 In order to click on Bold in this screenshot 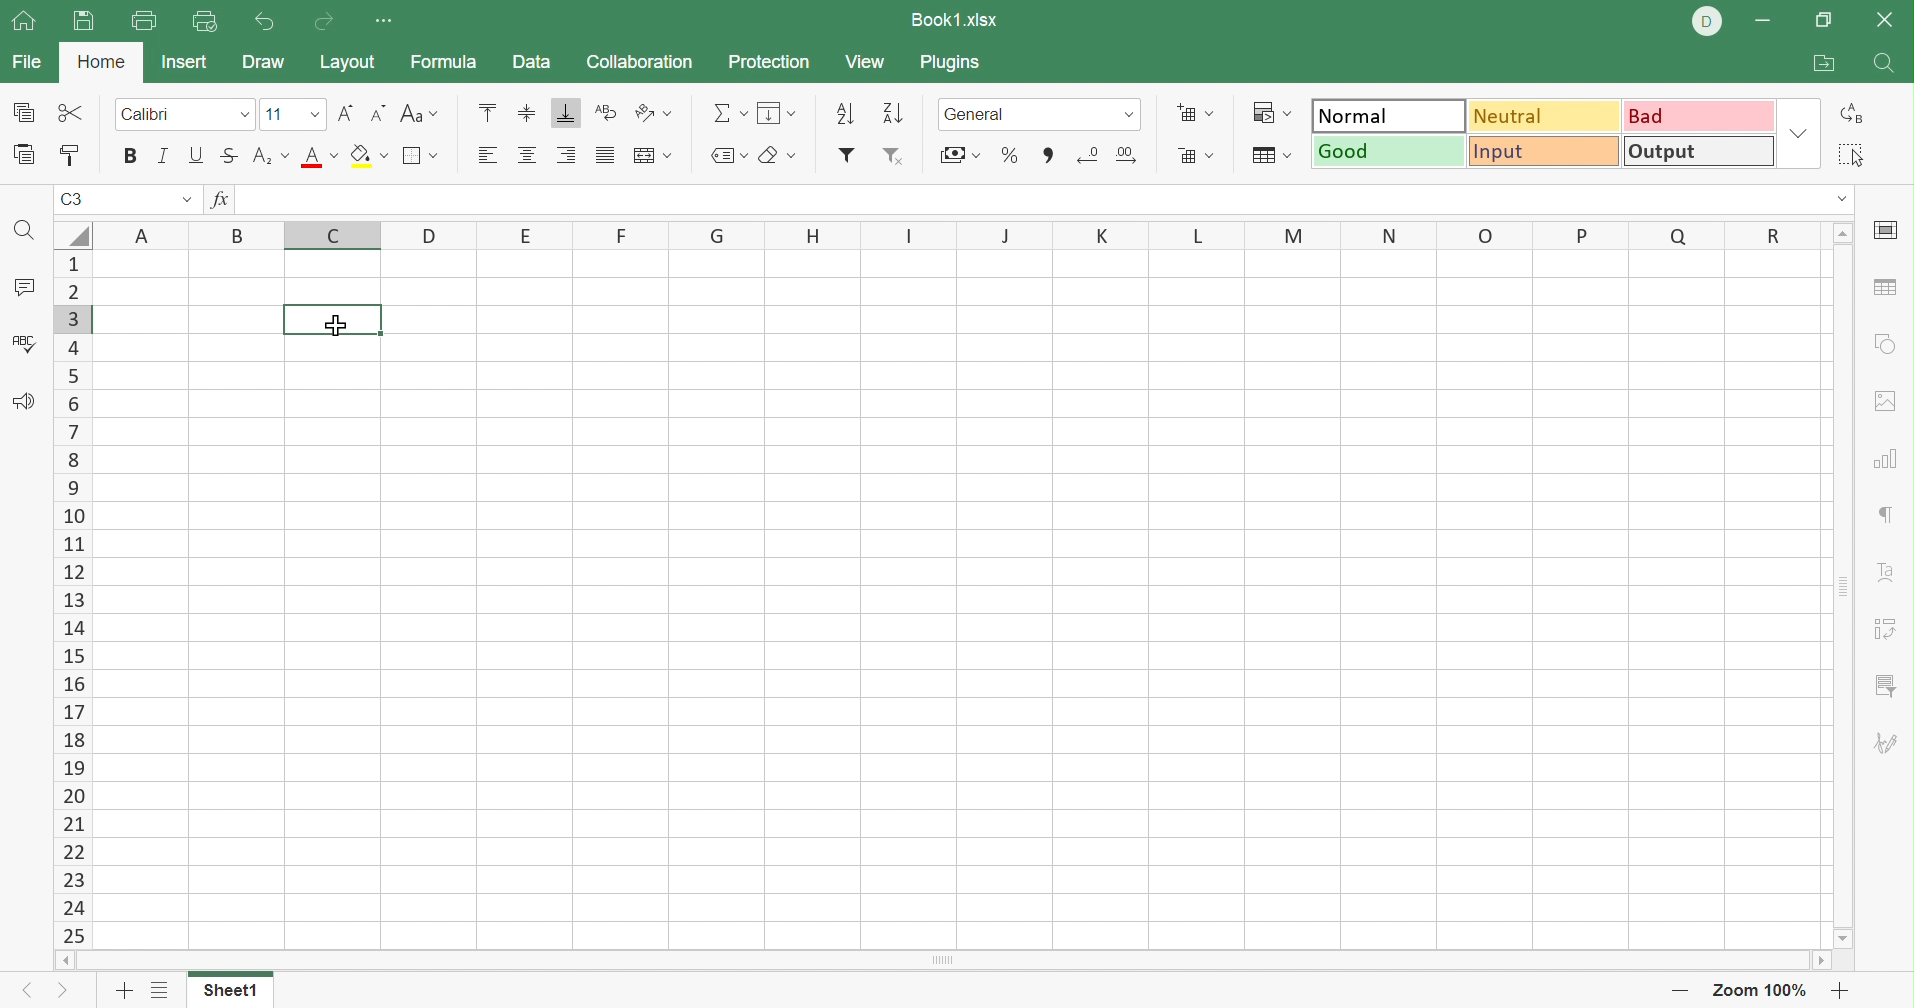, I will do `click(131, 156)`.